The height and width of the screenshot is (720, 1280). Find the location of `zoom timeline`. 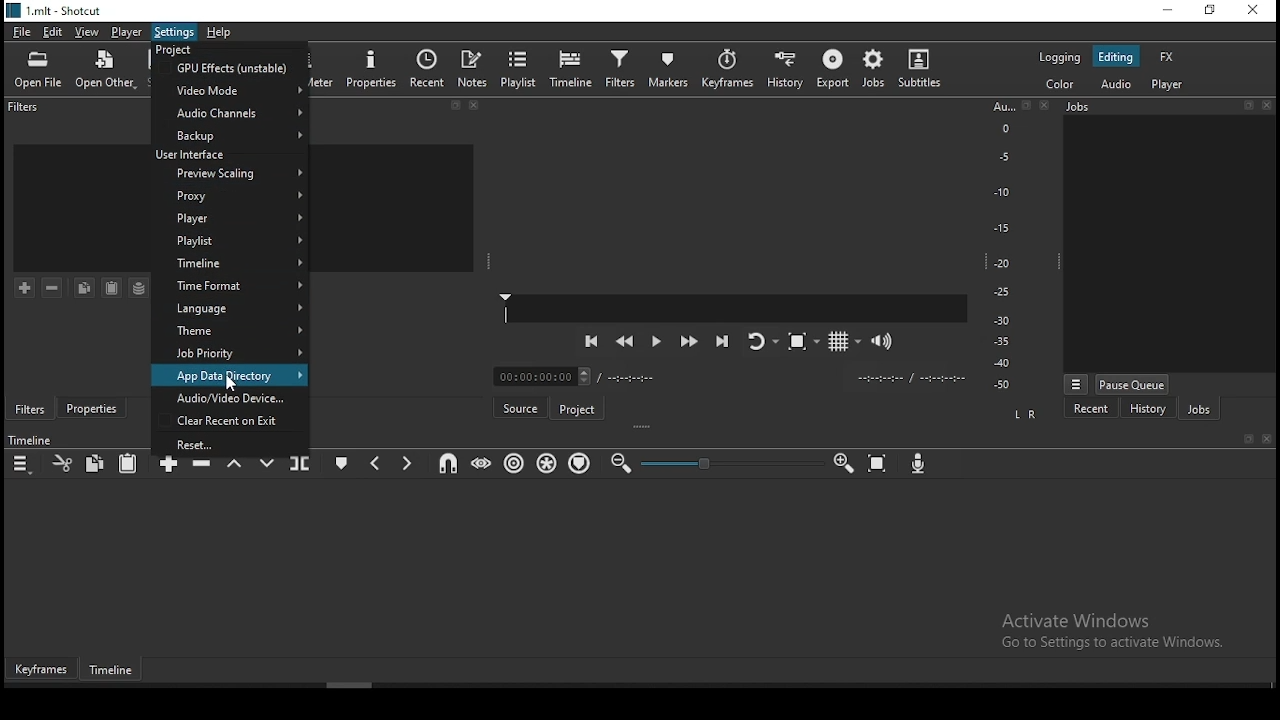

zoom timeline is located at coordinates (843, 463).